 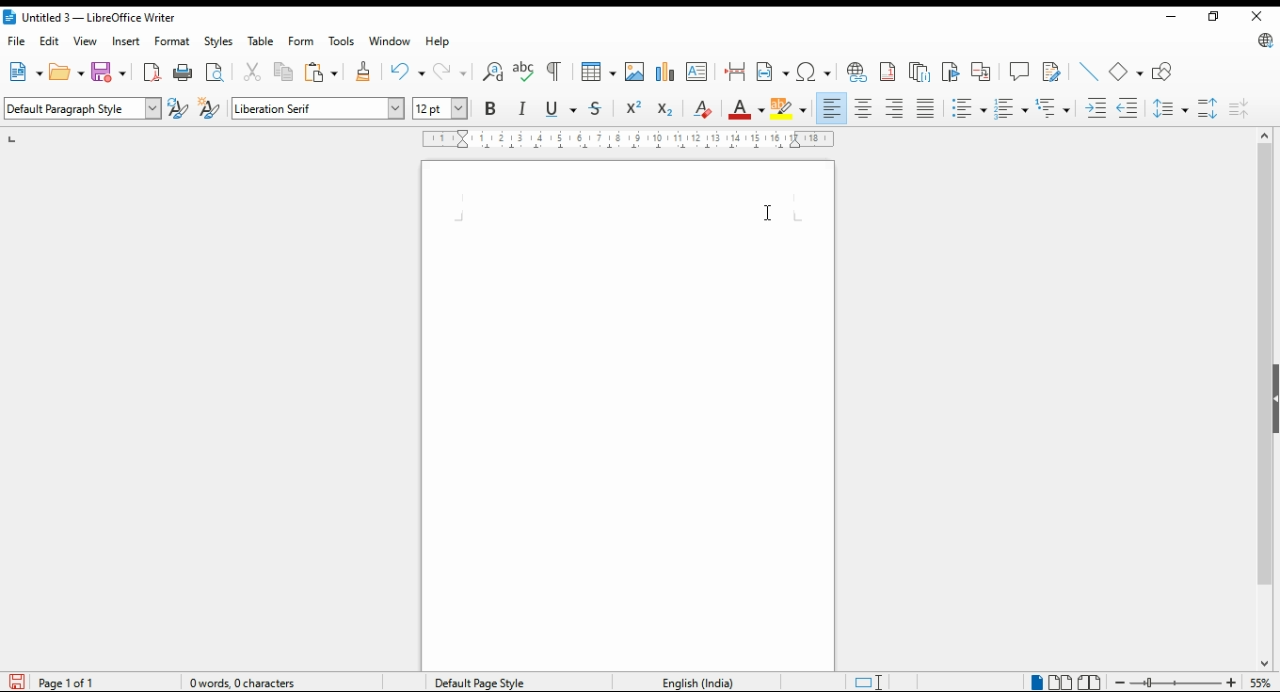 I want to click on decrease indent, so click(x=1129, y=107).